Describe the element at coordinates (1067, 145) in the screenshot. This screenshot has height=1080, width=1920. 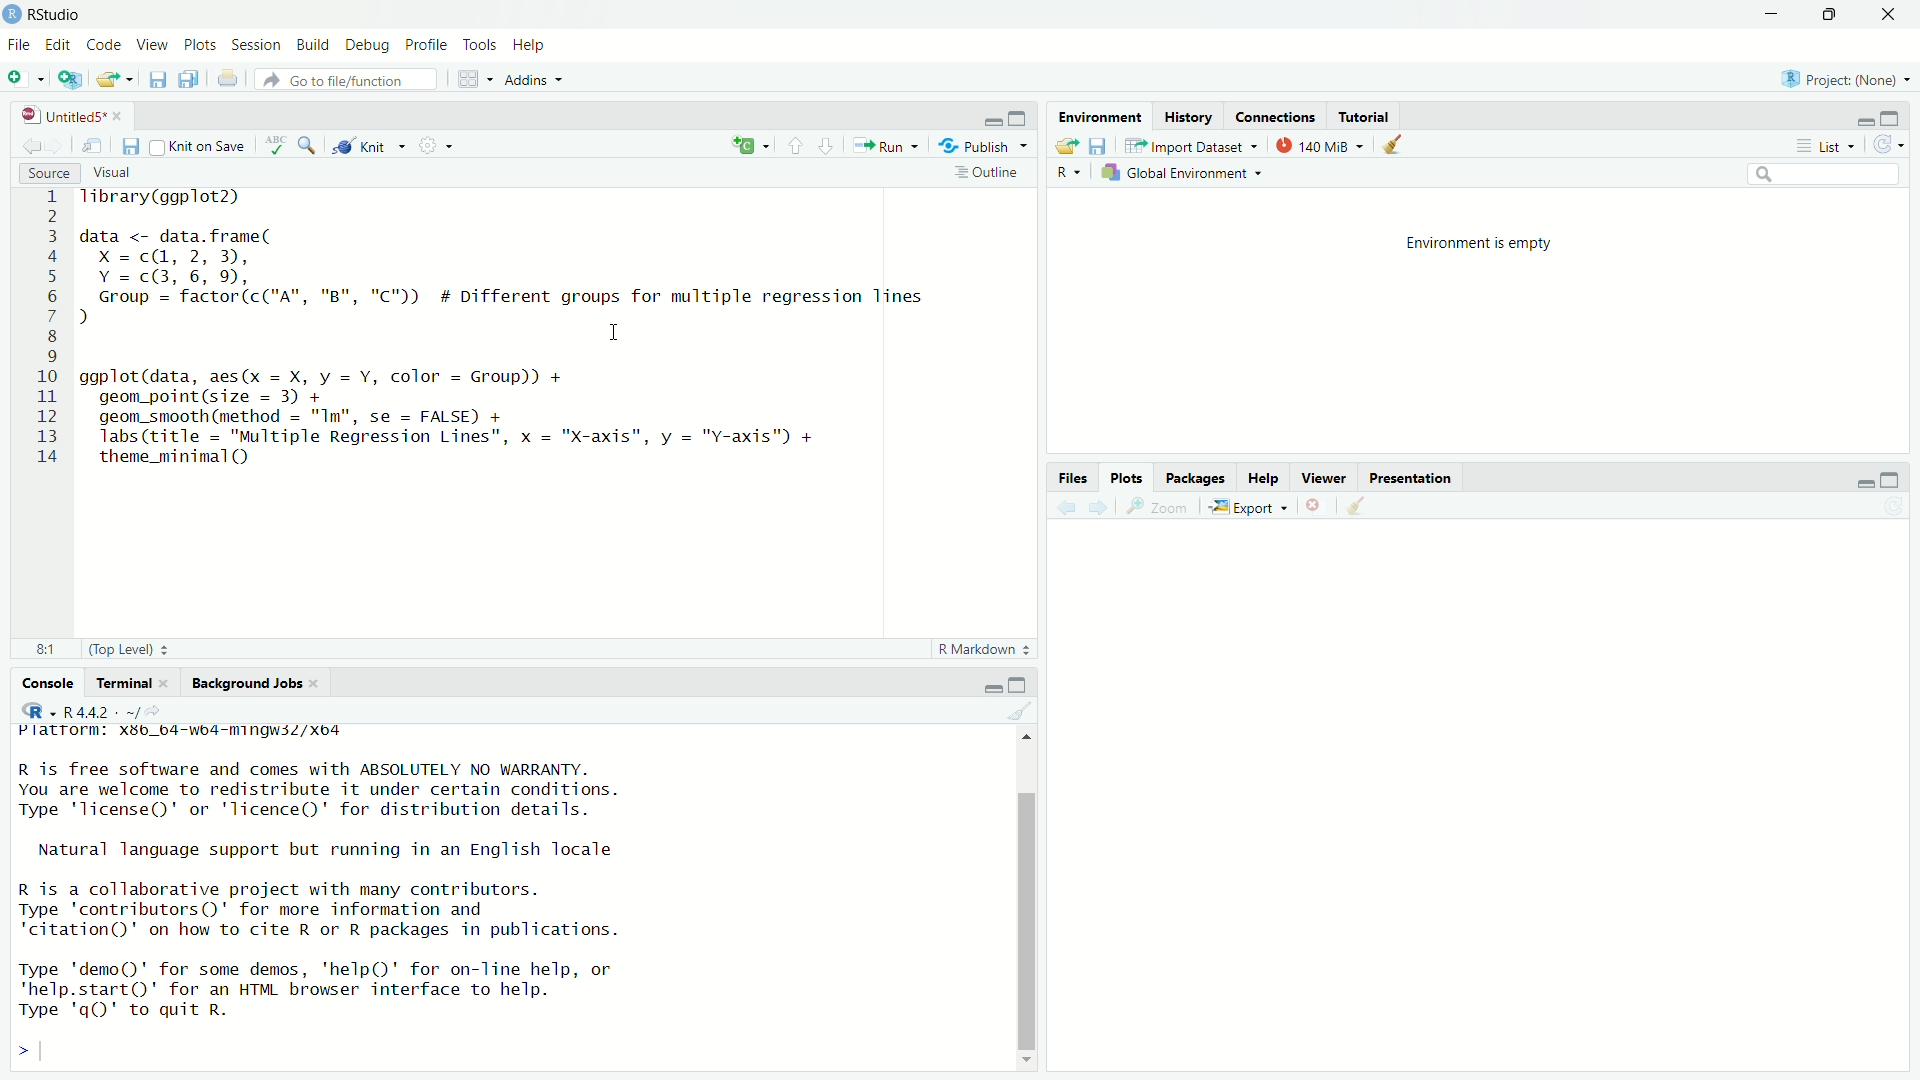
I see `export` at that location.